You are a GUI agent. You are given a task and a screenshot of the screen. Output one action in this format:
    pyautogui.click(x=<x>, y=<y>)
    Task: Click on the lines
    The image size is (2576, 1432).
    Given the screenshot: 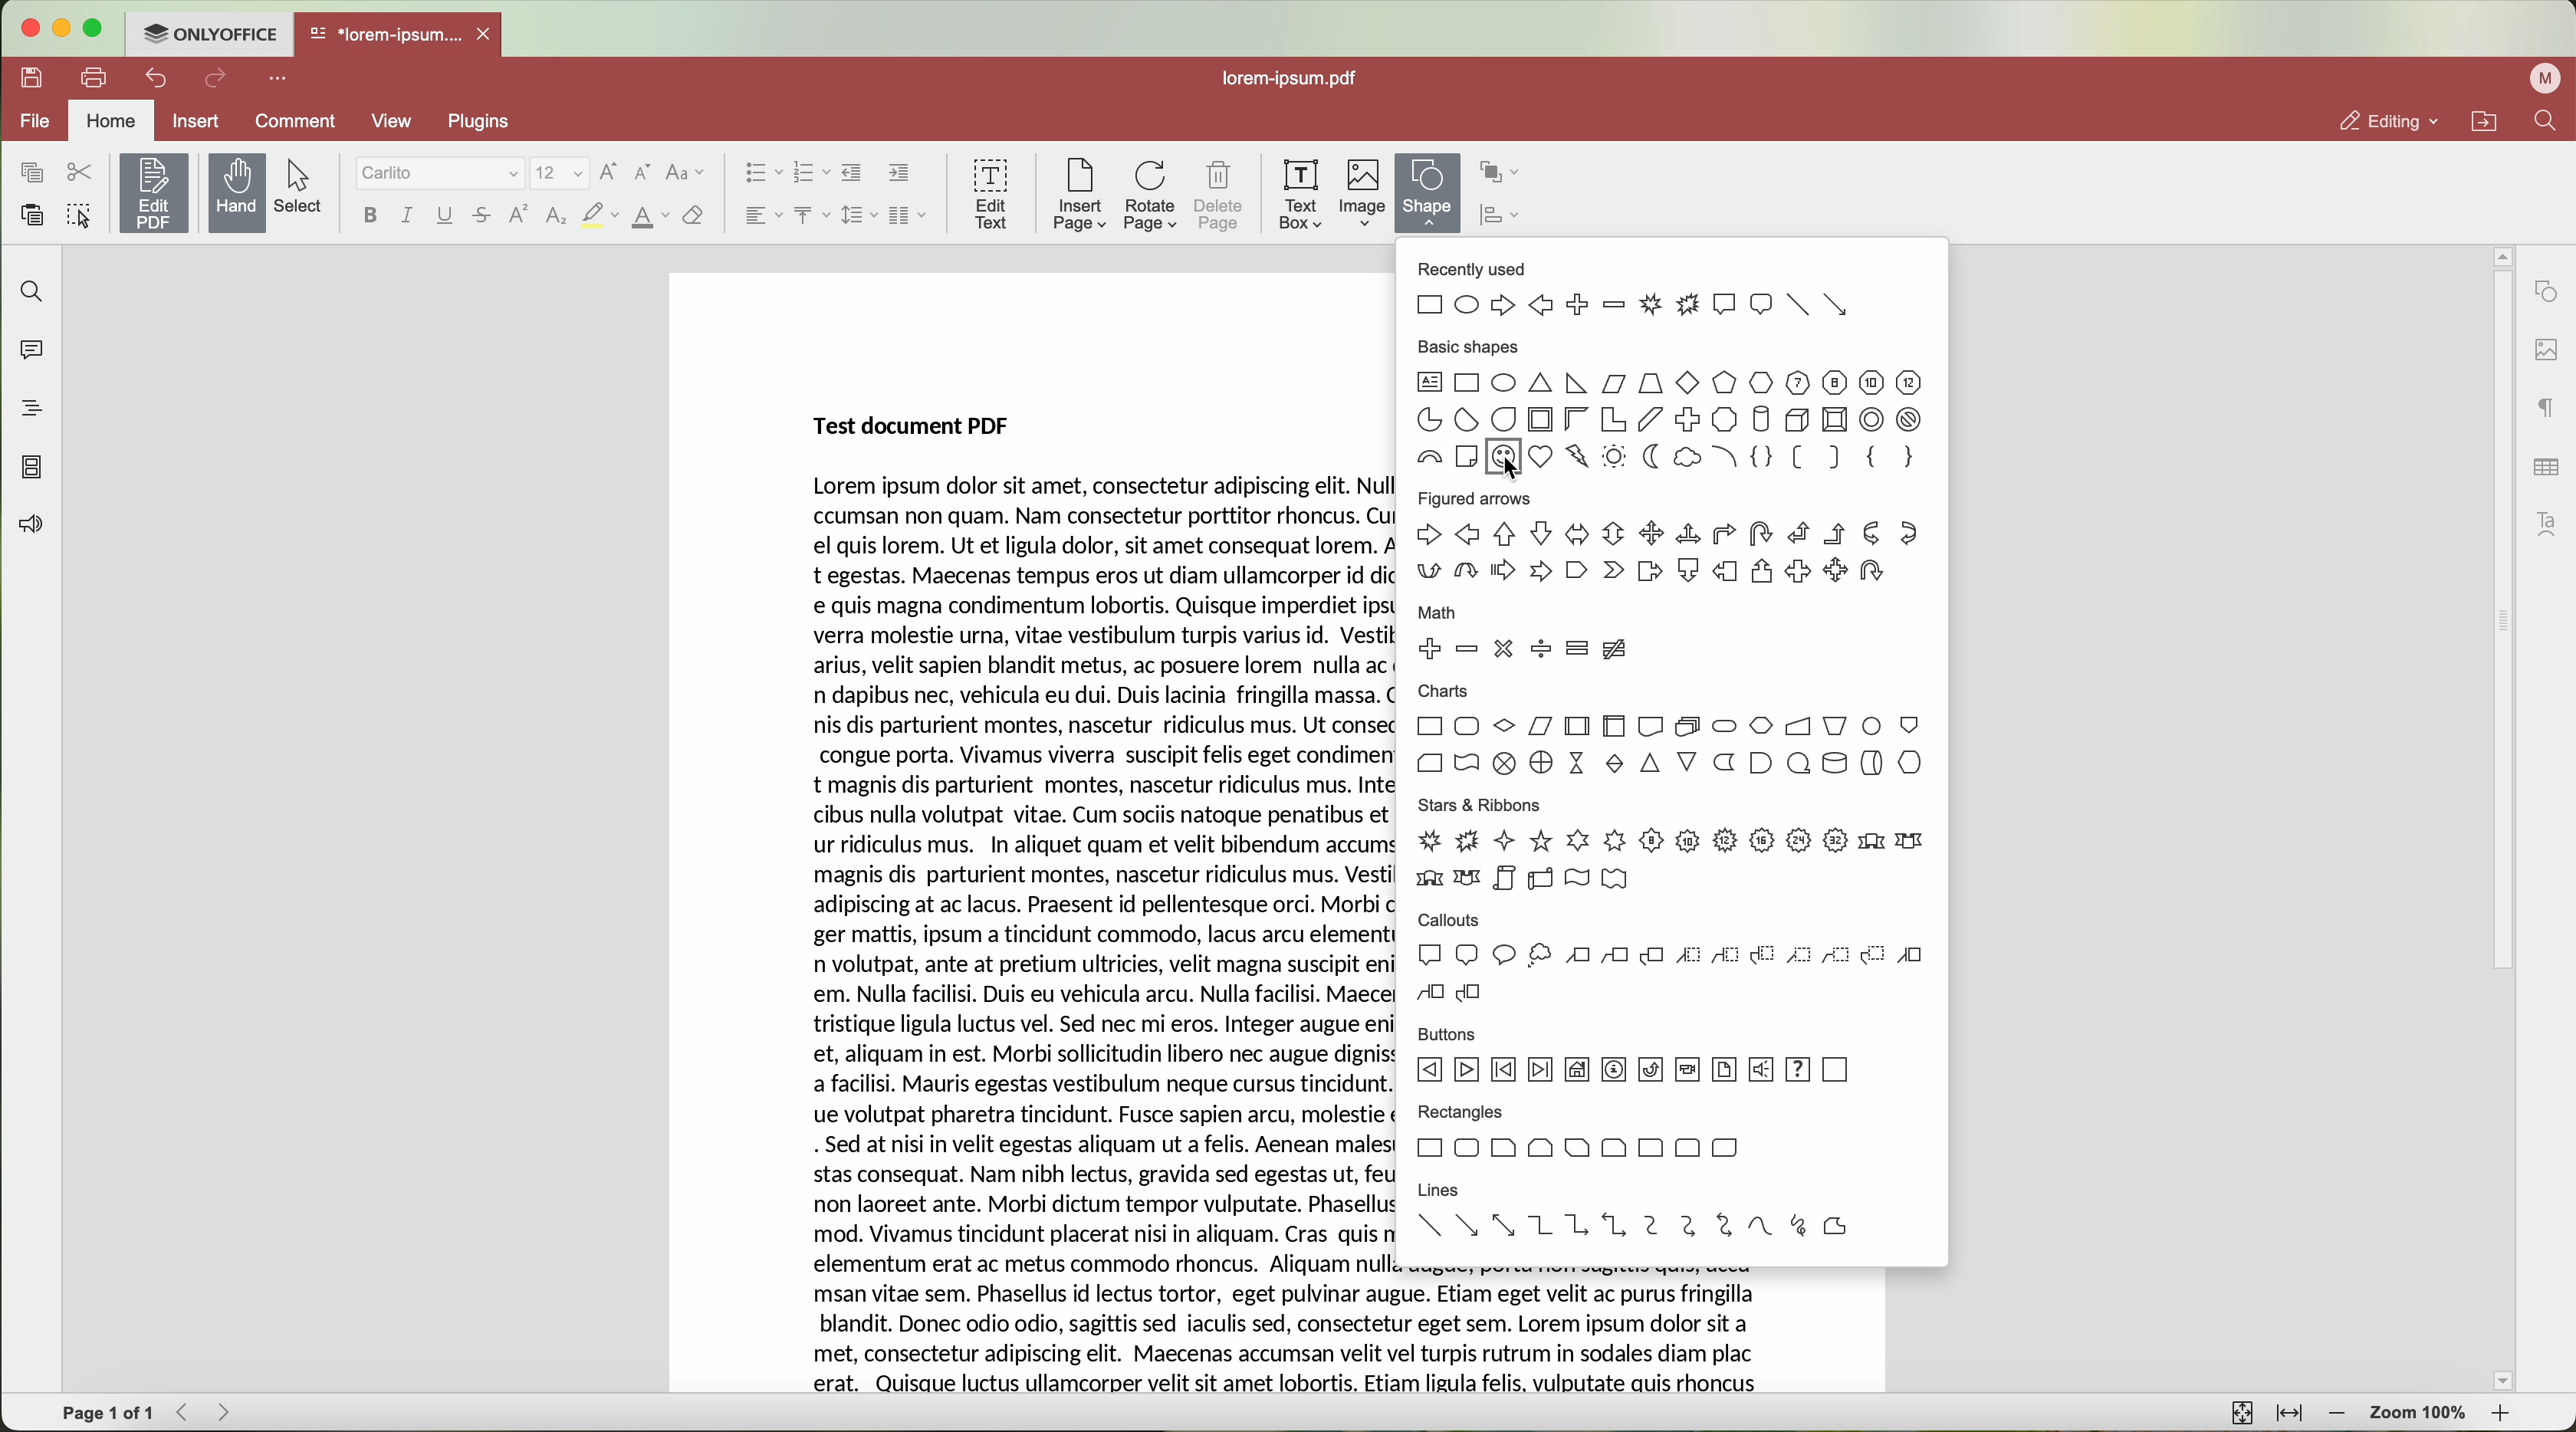 What is the action you would take?
    pyautogui.click(x=1626, y=1216)
    